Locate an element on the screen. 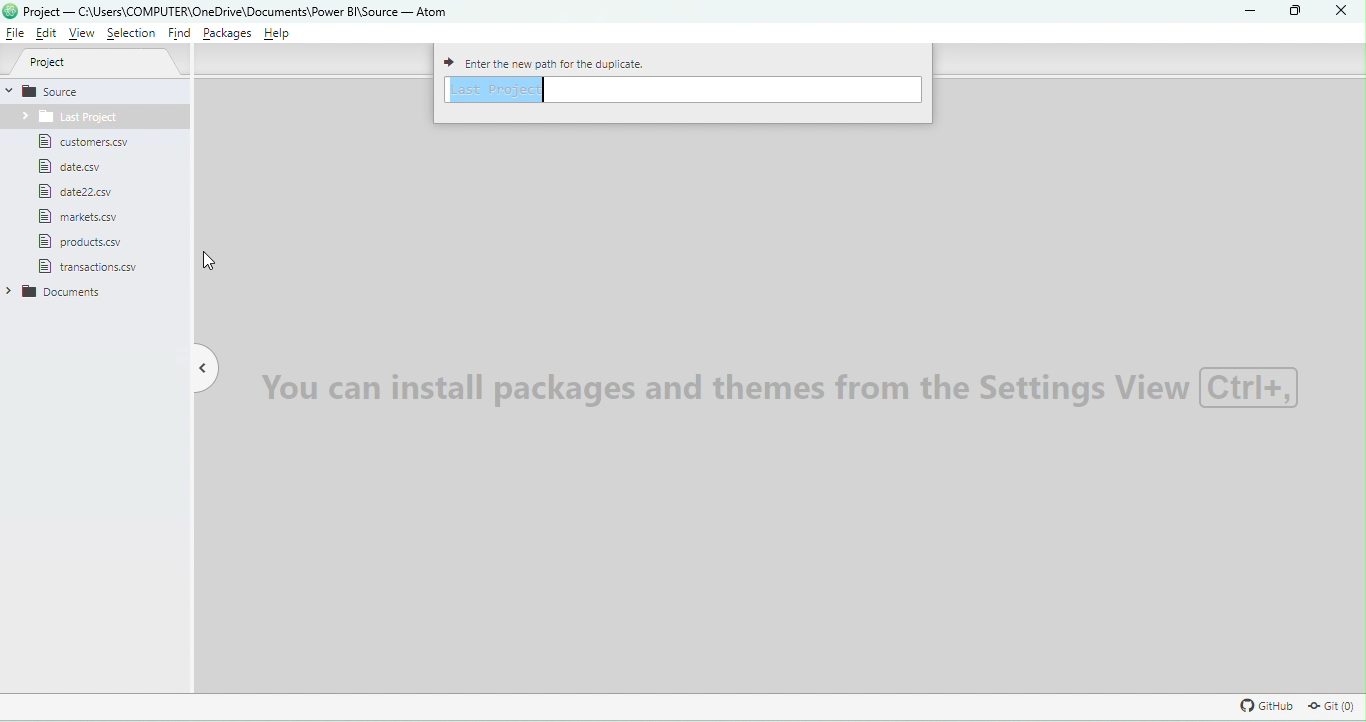  Close is located at coordinates (1343, 15).